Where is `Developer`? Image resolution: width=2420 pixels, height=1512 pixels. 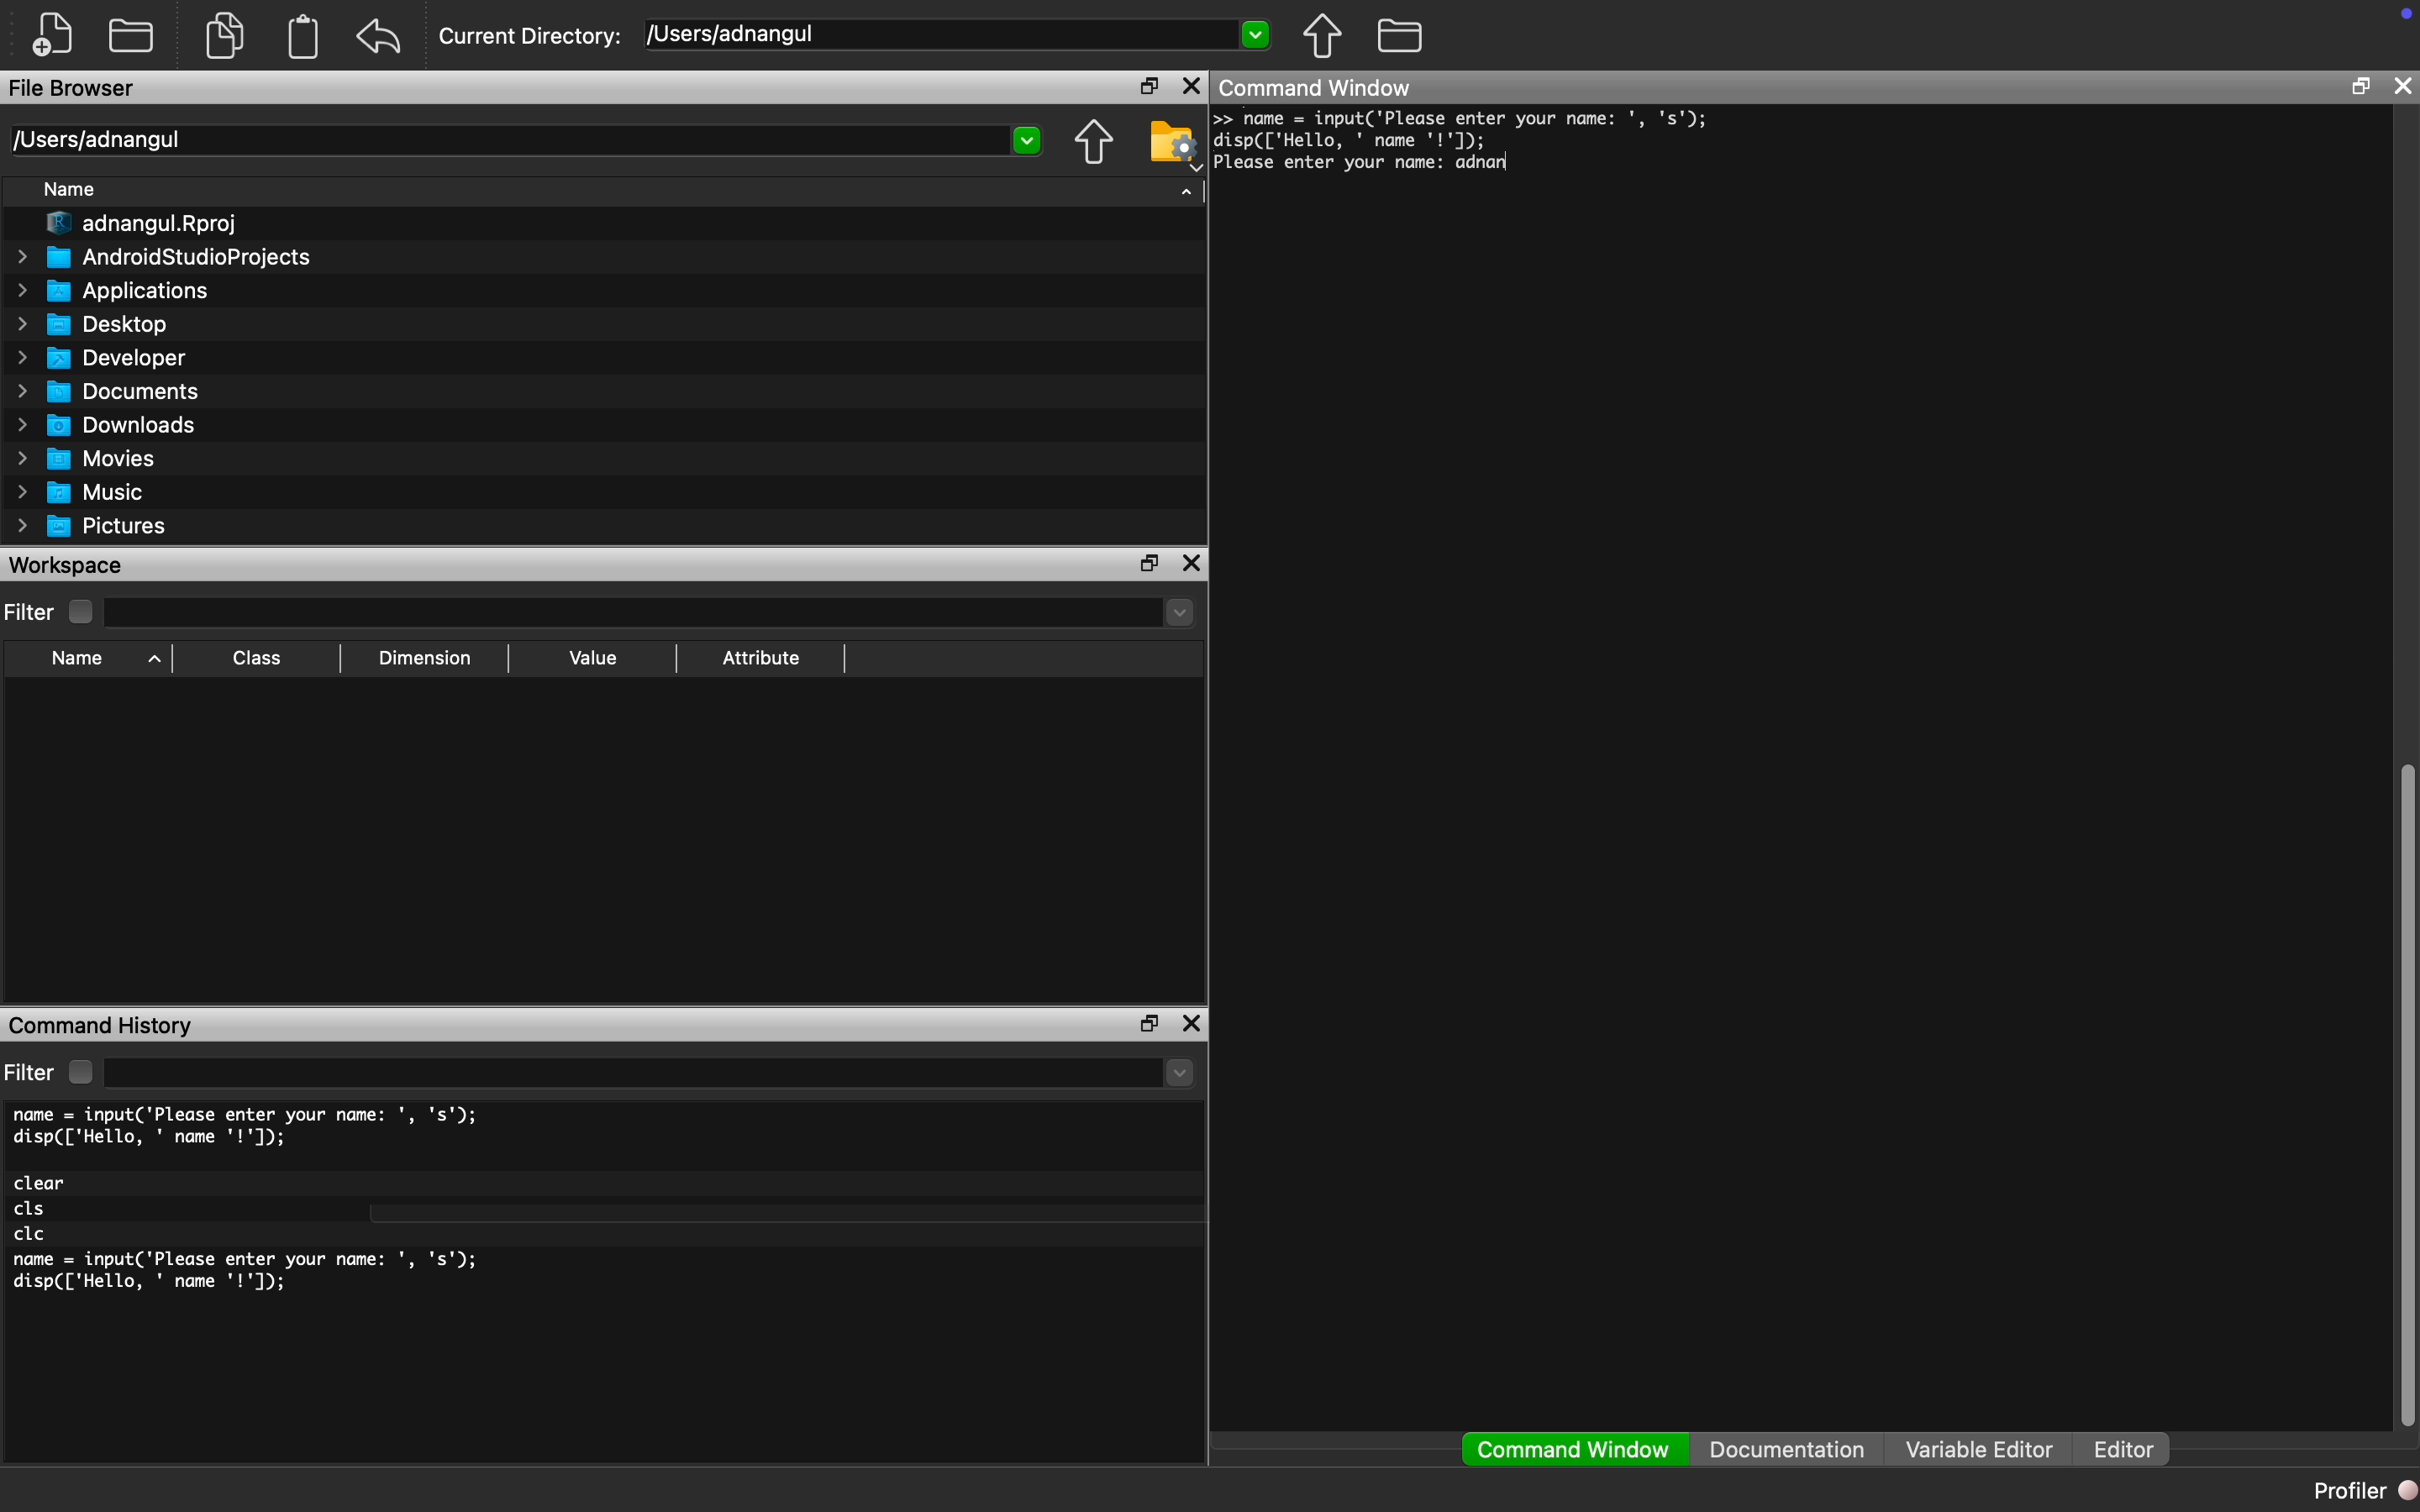 Developer is located at coordinates (98, 358).